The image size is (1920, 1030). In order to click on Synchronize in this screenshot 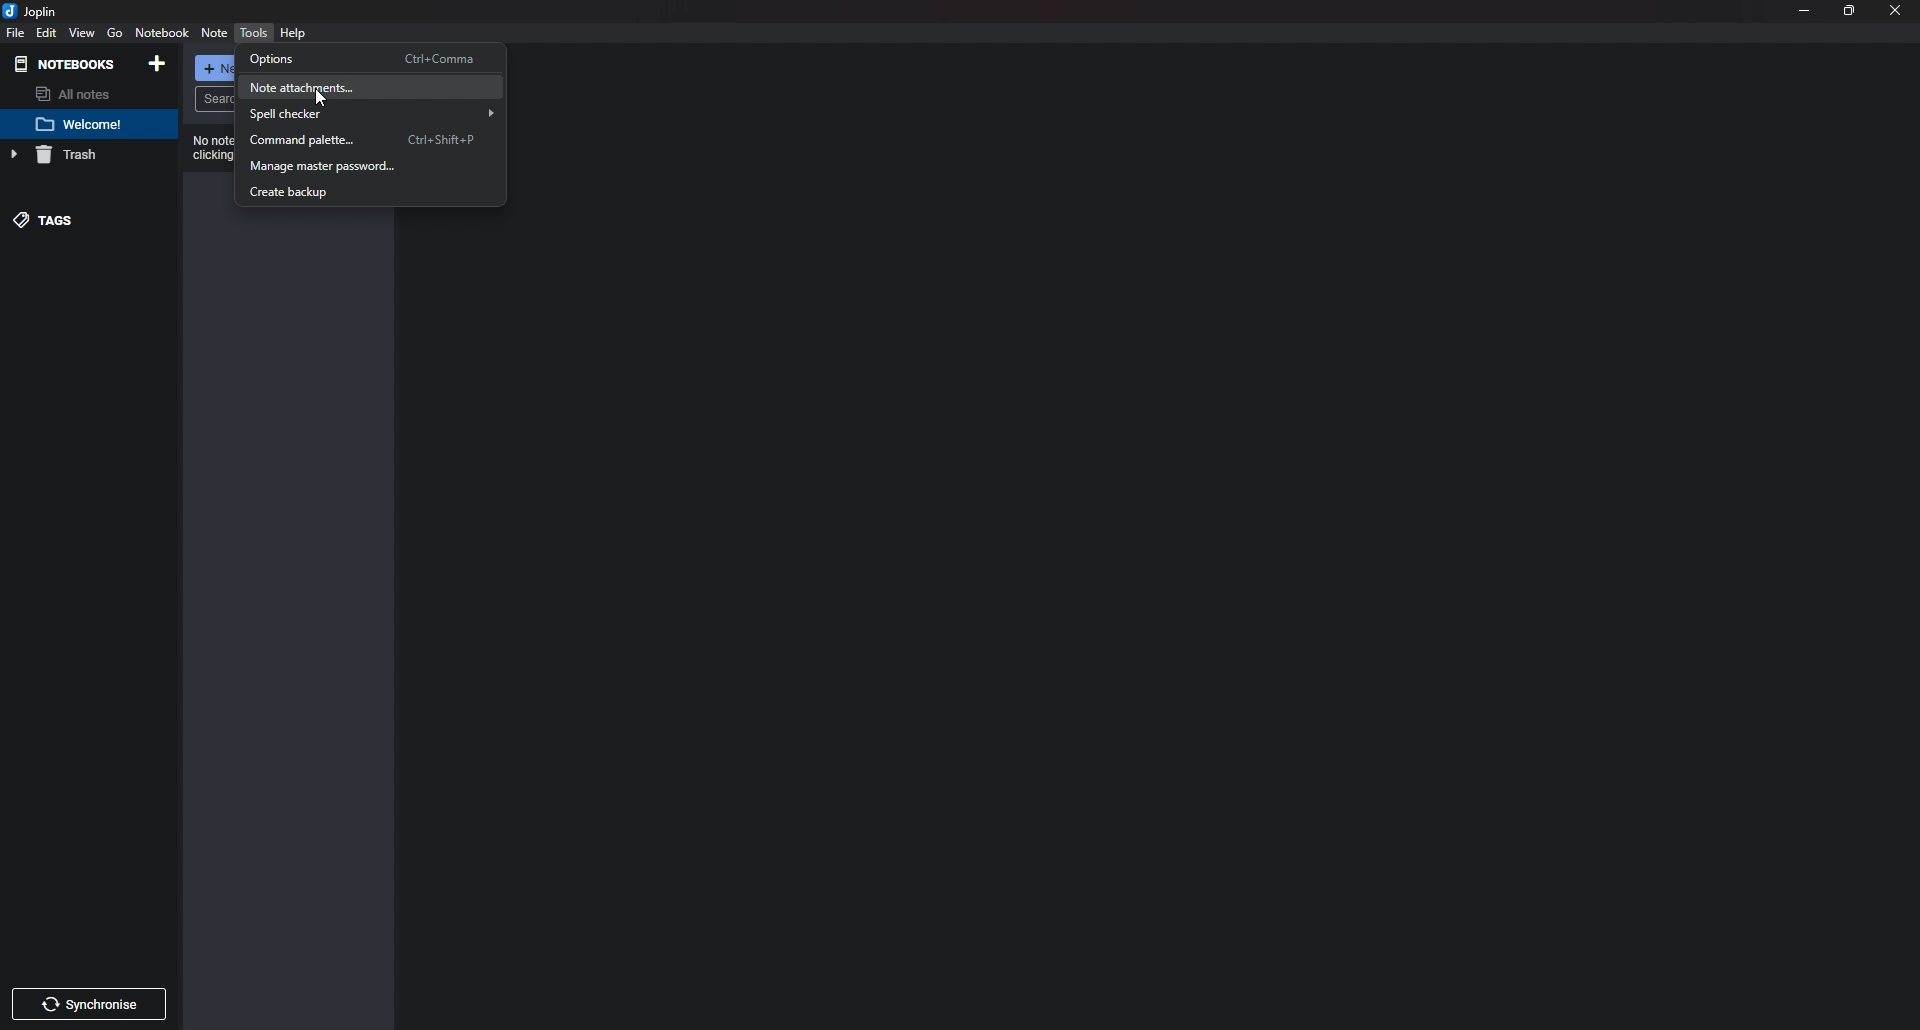, I will do `click(90, 1003)`.